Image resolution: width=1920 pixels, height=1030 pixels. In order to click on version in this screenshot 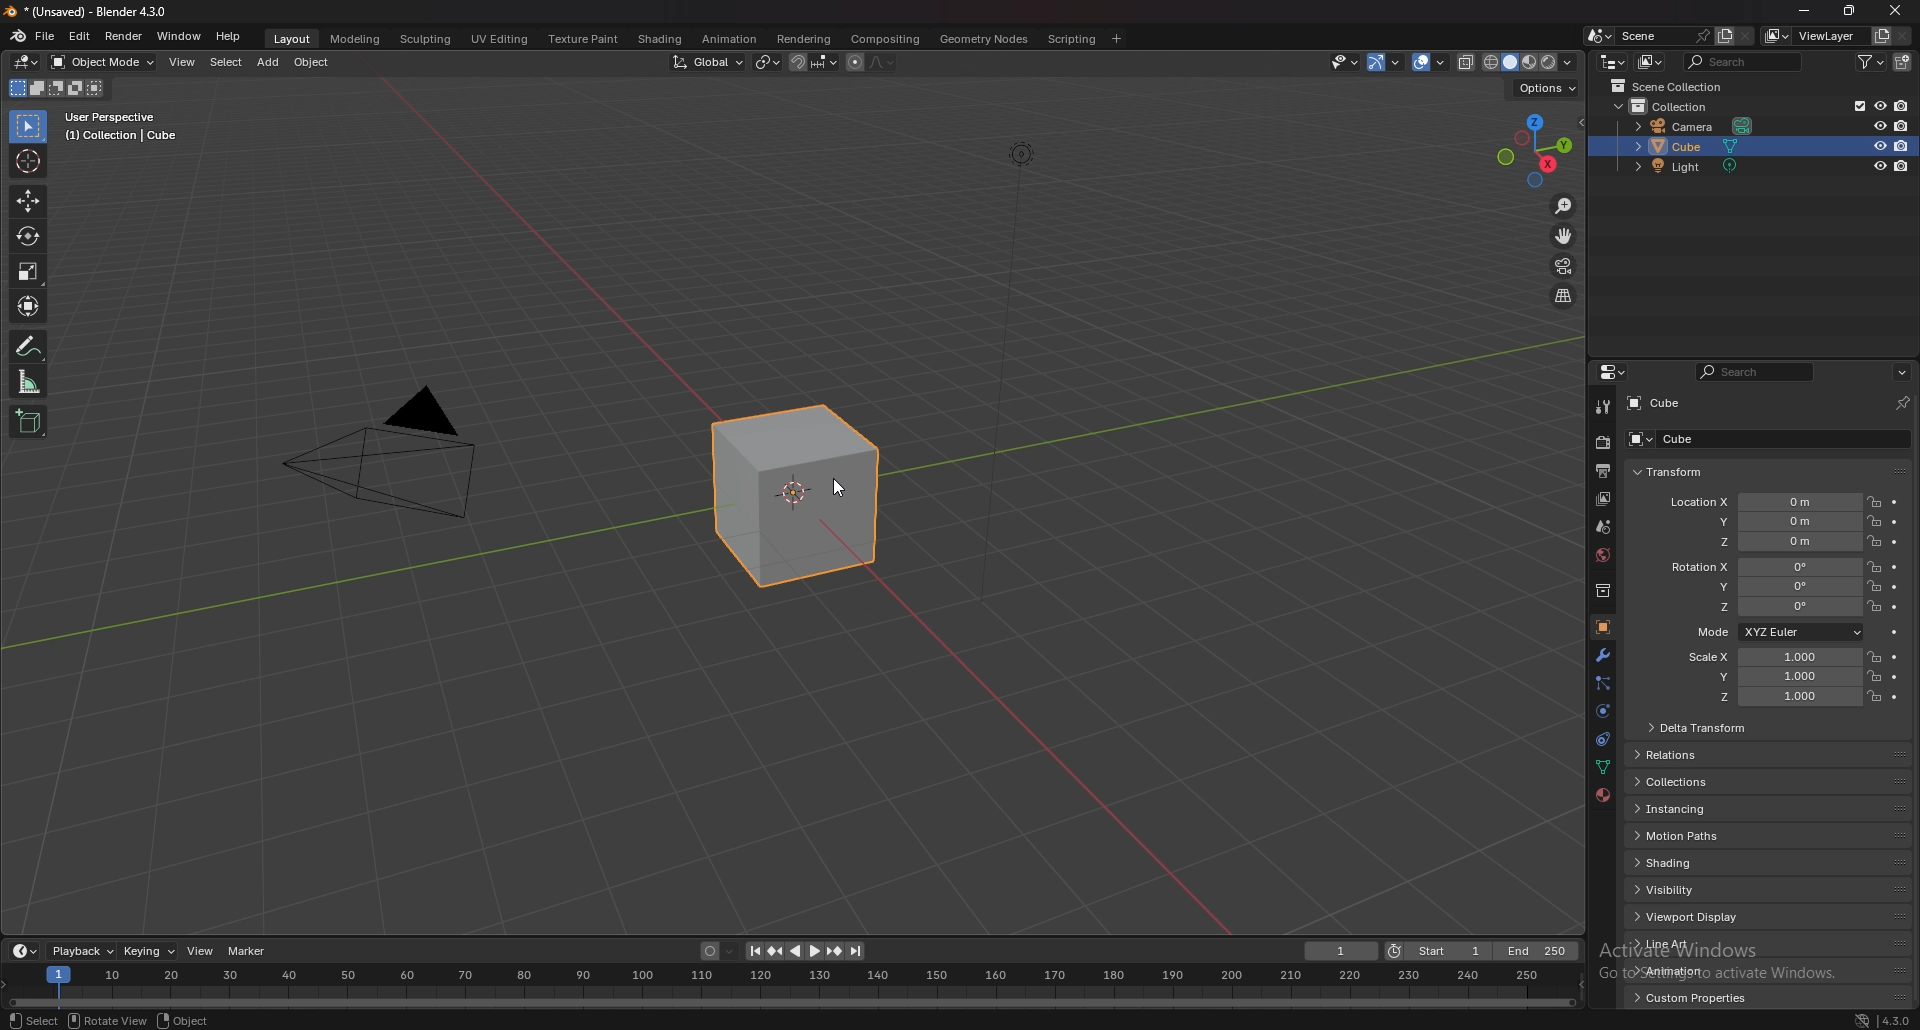, I will do `click(1897, 1017)`.